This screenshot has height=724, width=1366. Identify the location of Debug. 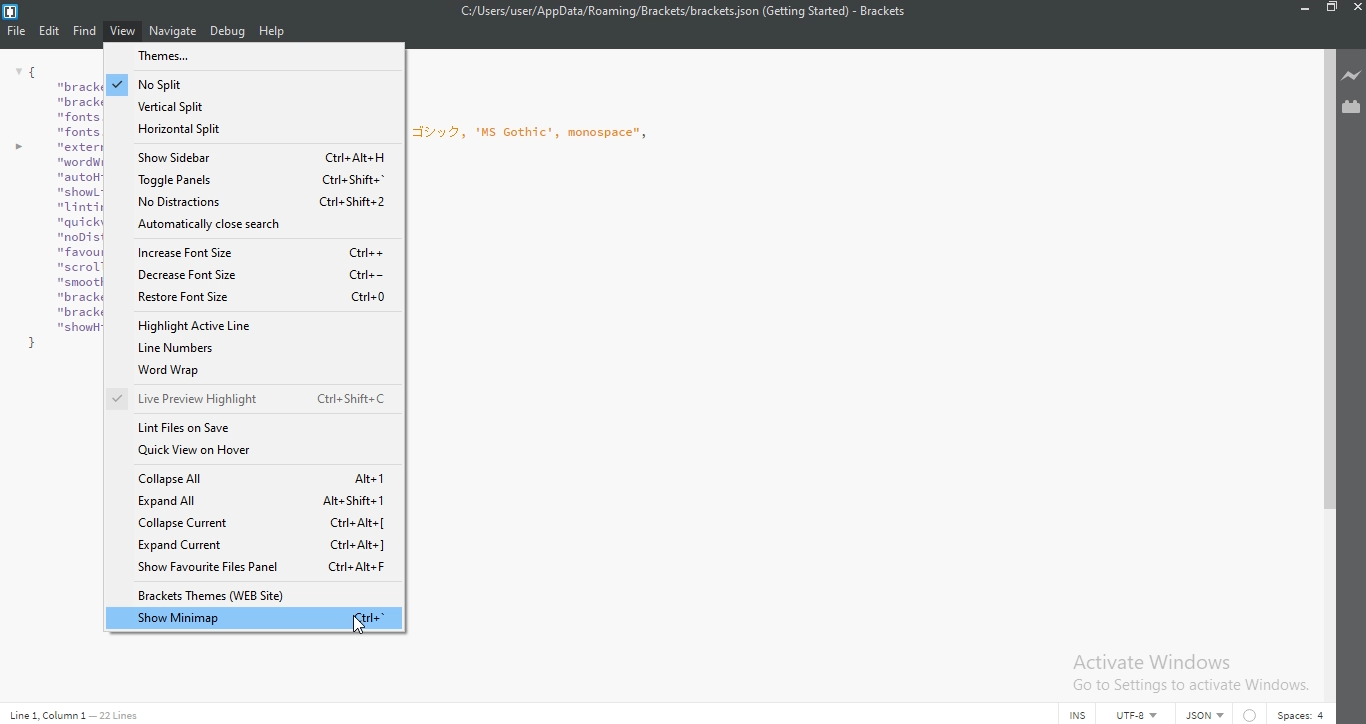
(228, 34).